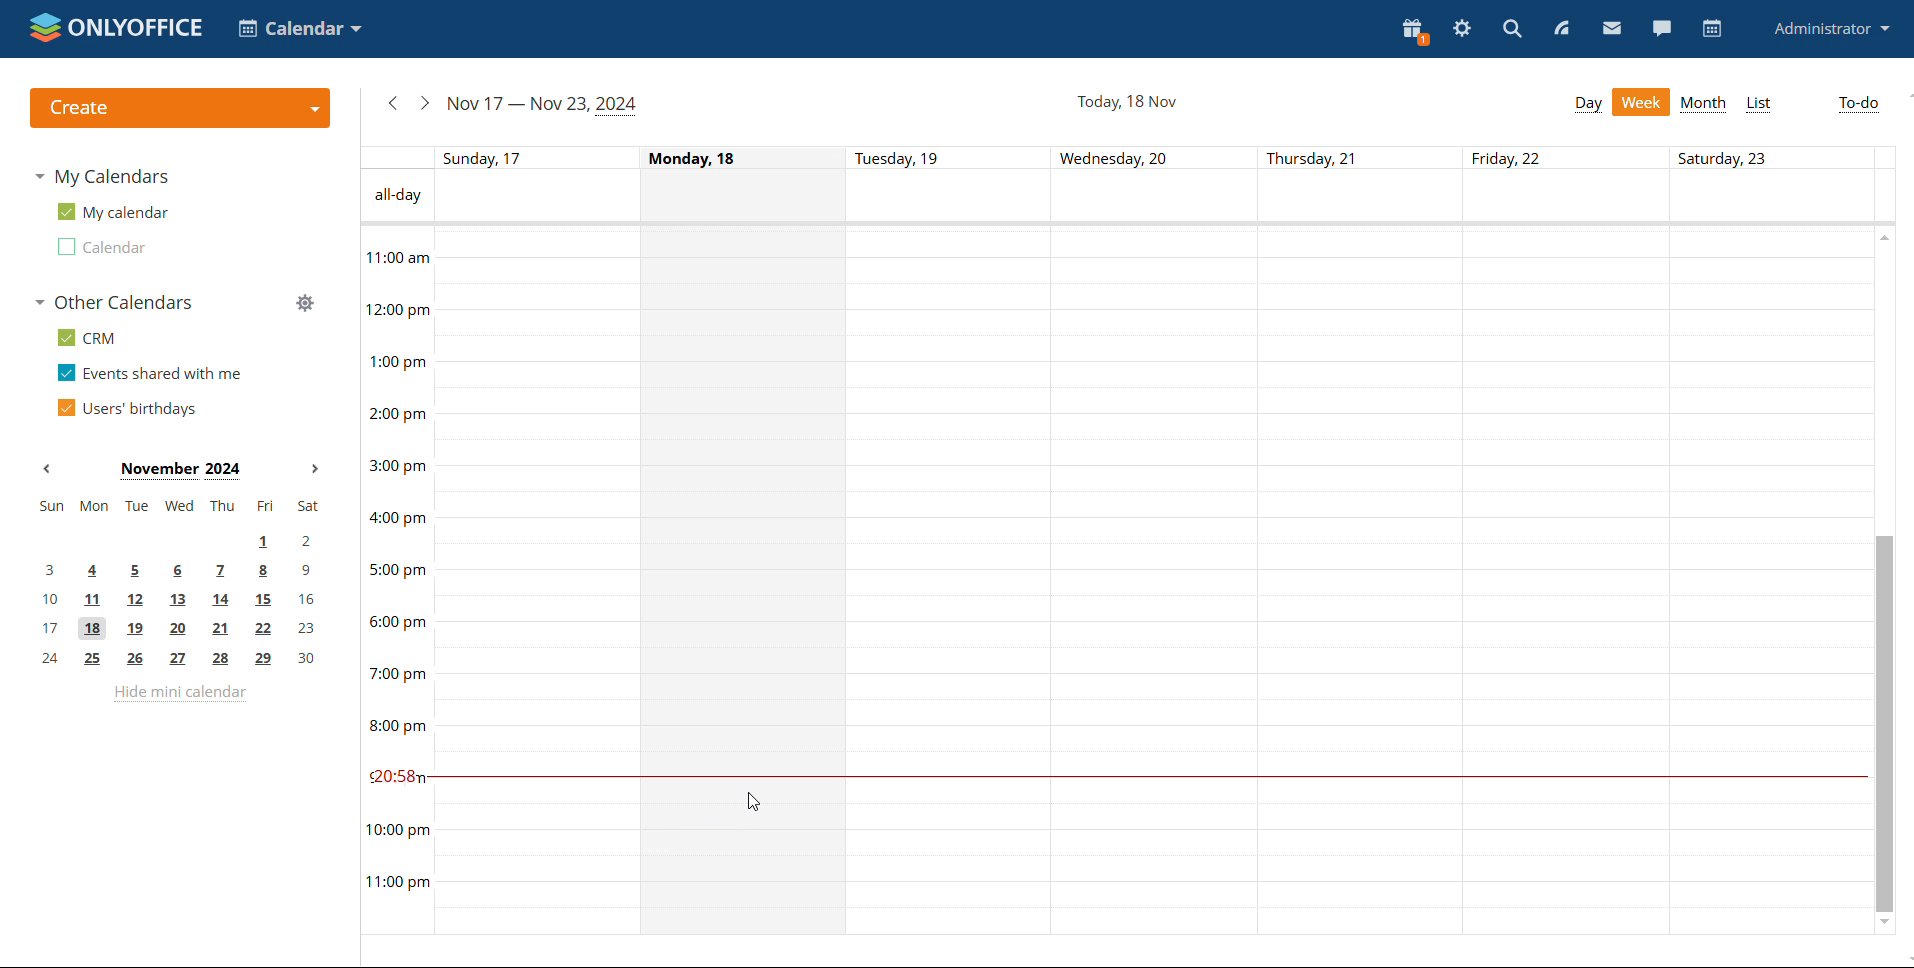 The width and height of the screenshot is (1914, 968). I want to click on crm, so click(89, 337).